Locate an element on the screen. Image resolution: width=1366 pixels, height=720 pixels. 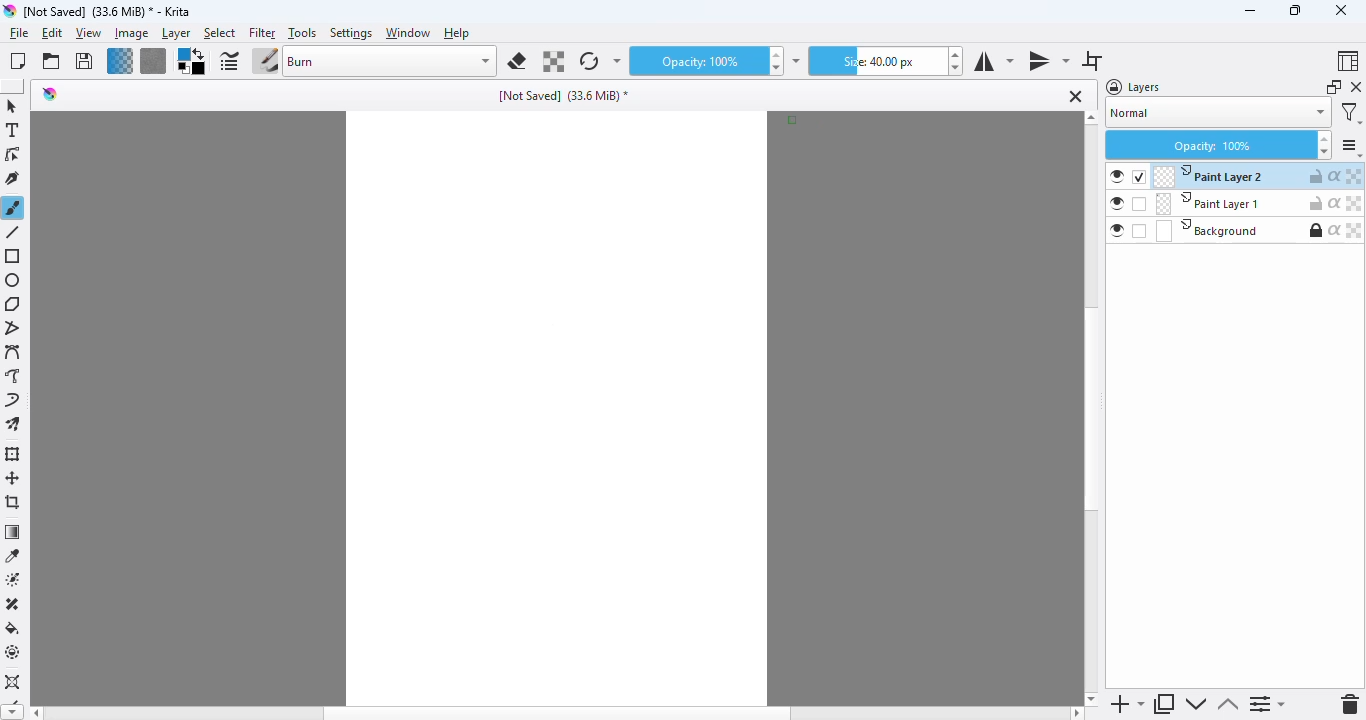
edit brush settings is located at coordinates (229, 62).